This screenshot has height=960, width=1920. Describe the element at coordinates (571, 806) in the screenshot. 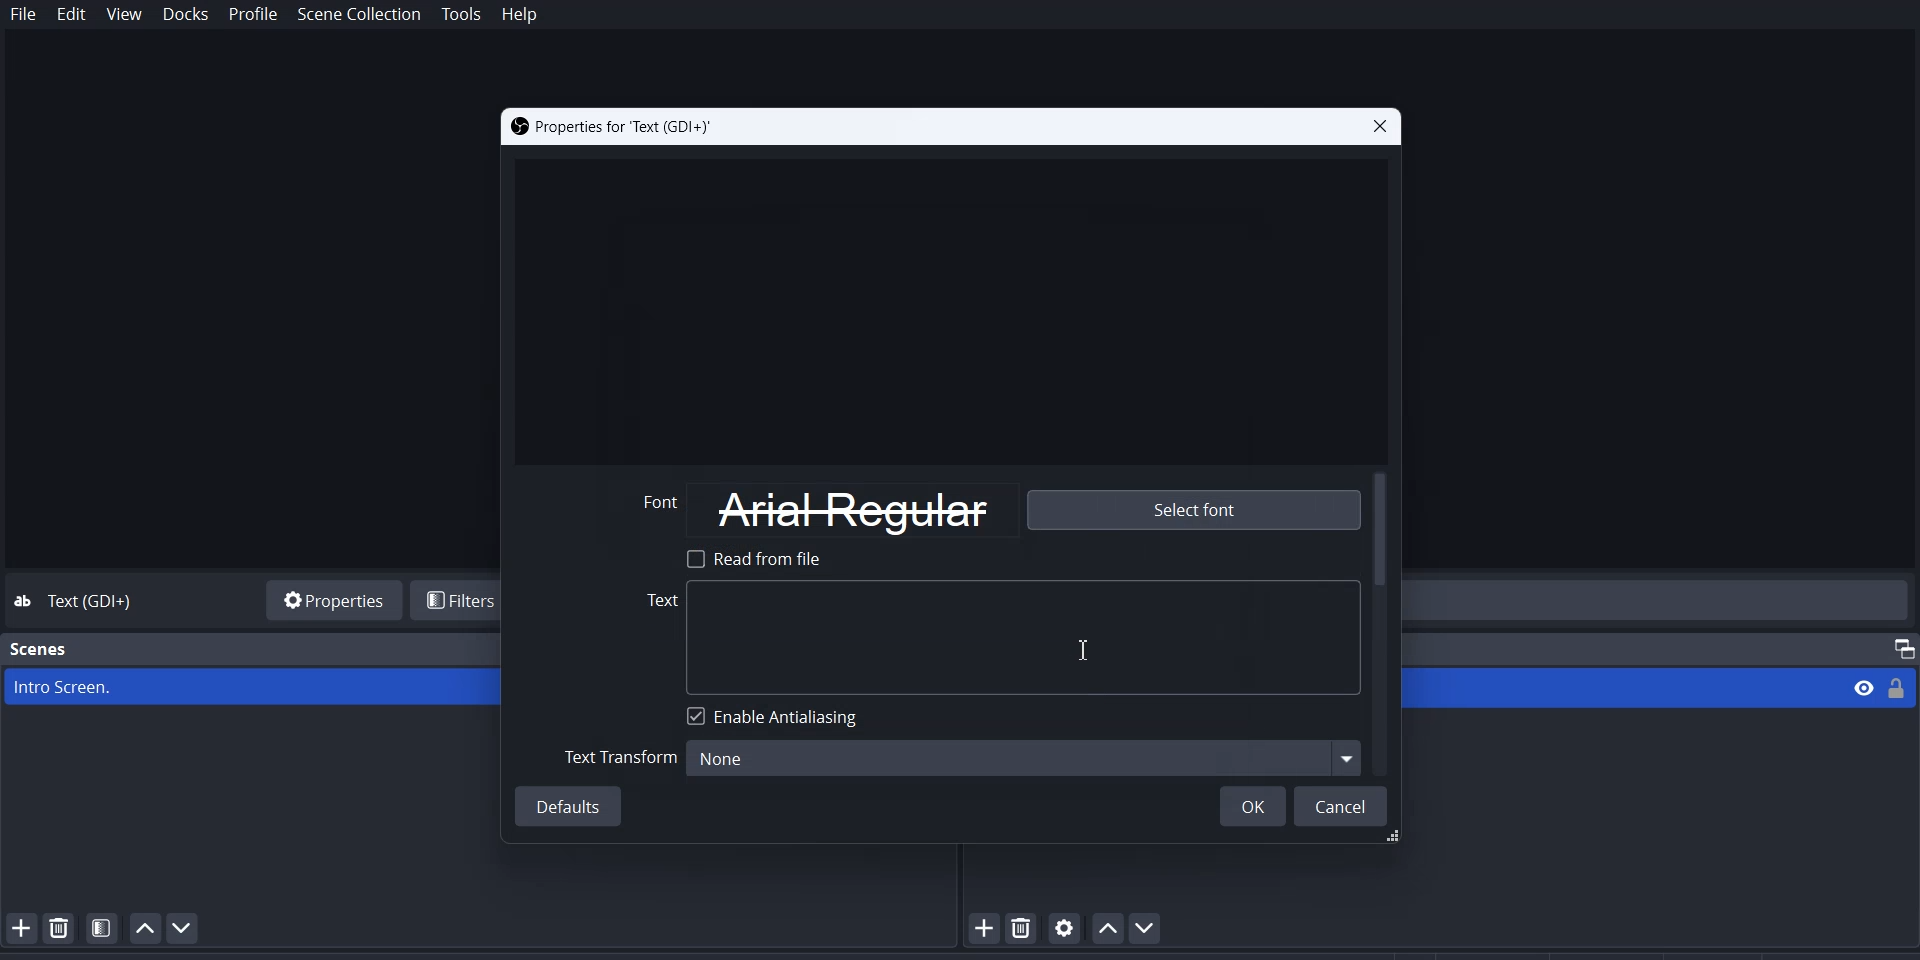

I see `Defaults` at that location.